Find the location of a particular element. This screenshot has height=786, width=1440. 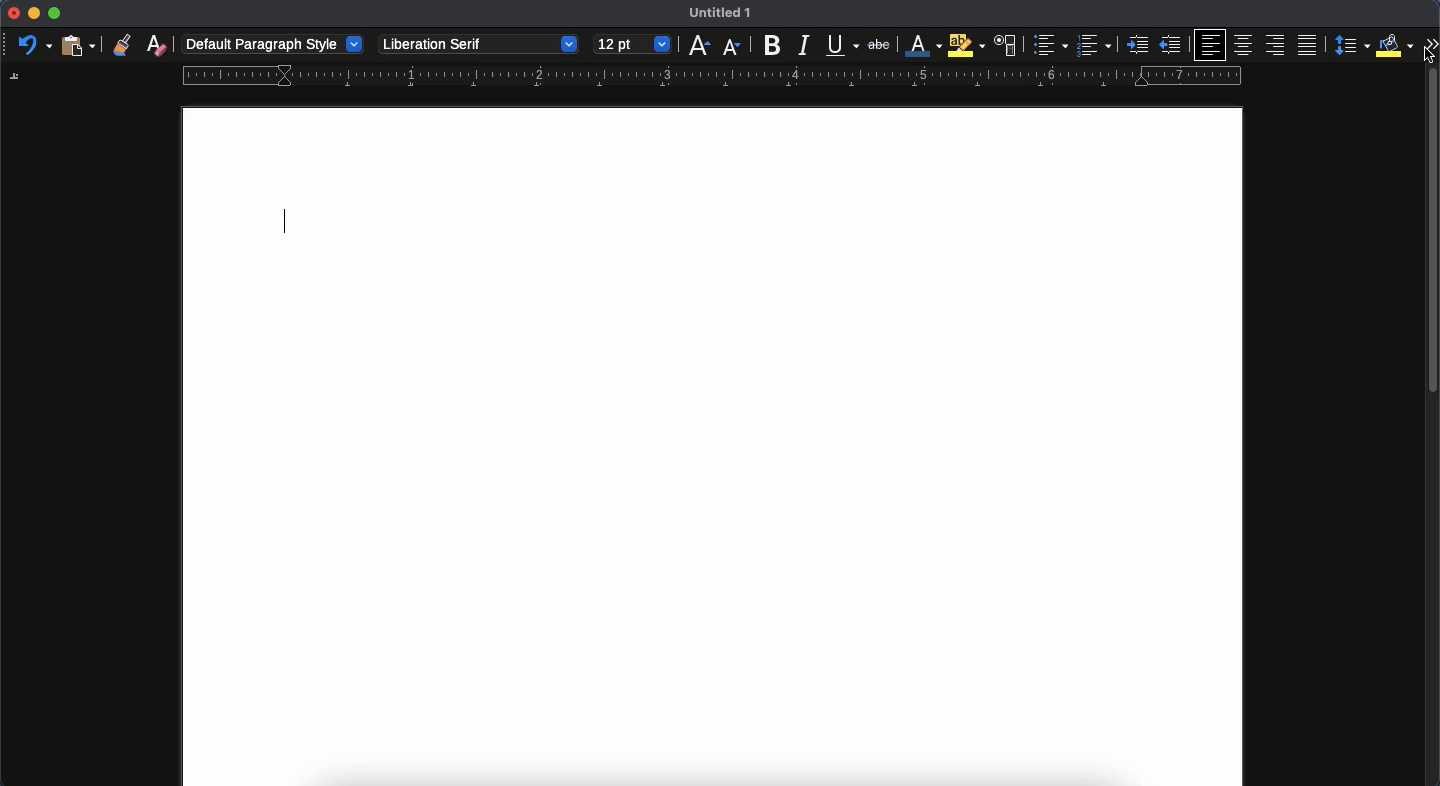

left aligned is located at coordinates (1208, 45).